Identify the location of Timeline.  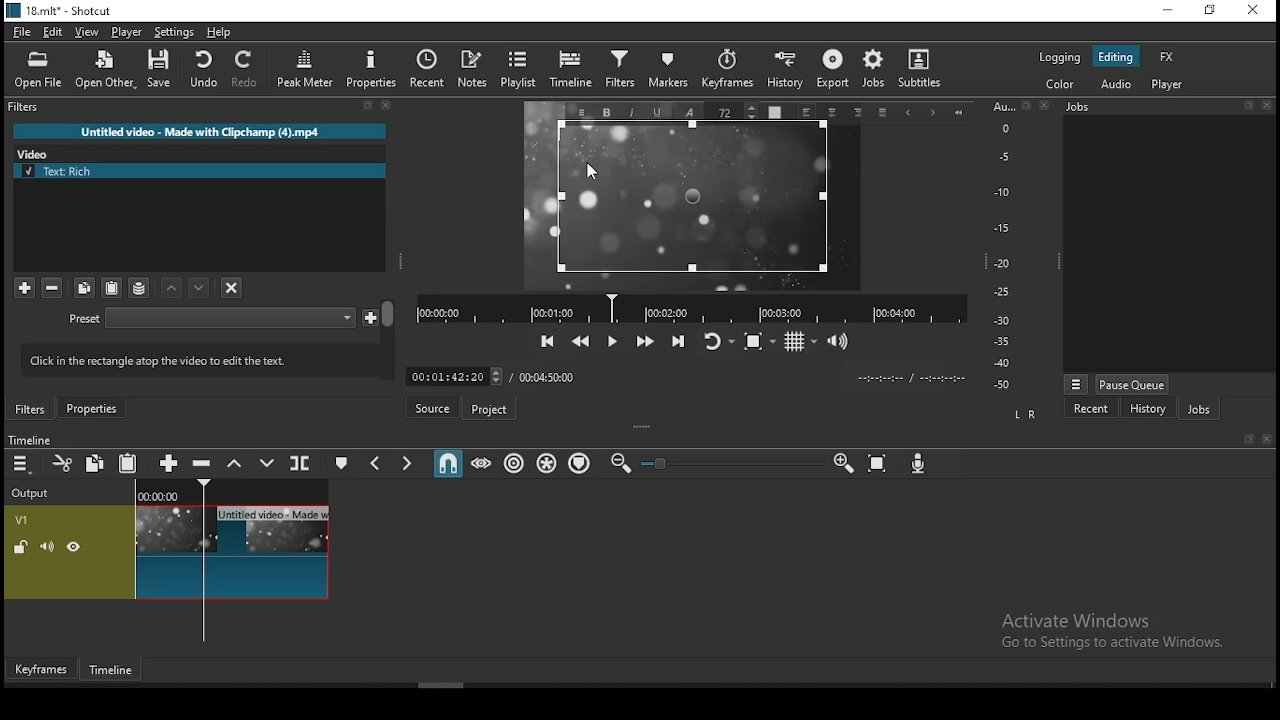
(233, 490).